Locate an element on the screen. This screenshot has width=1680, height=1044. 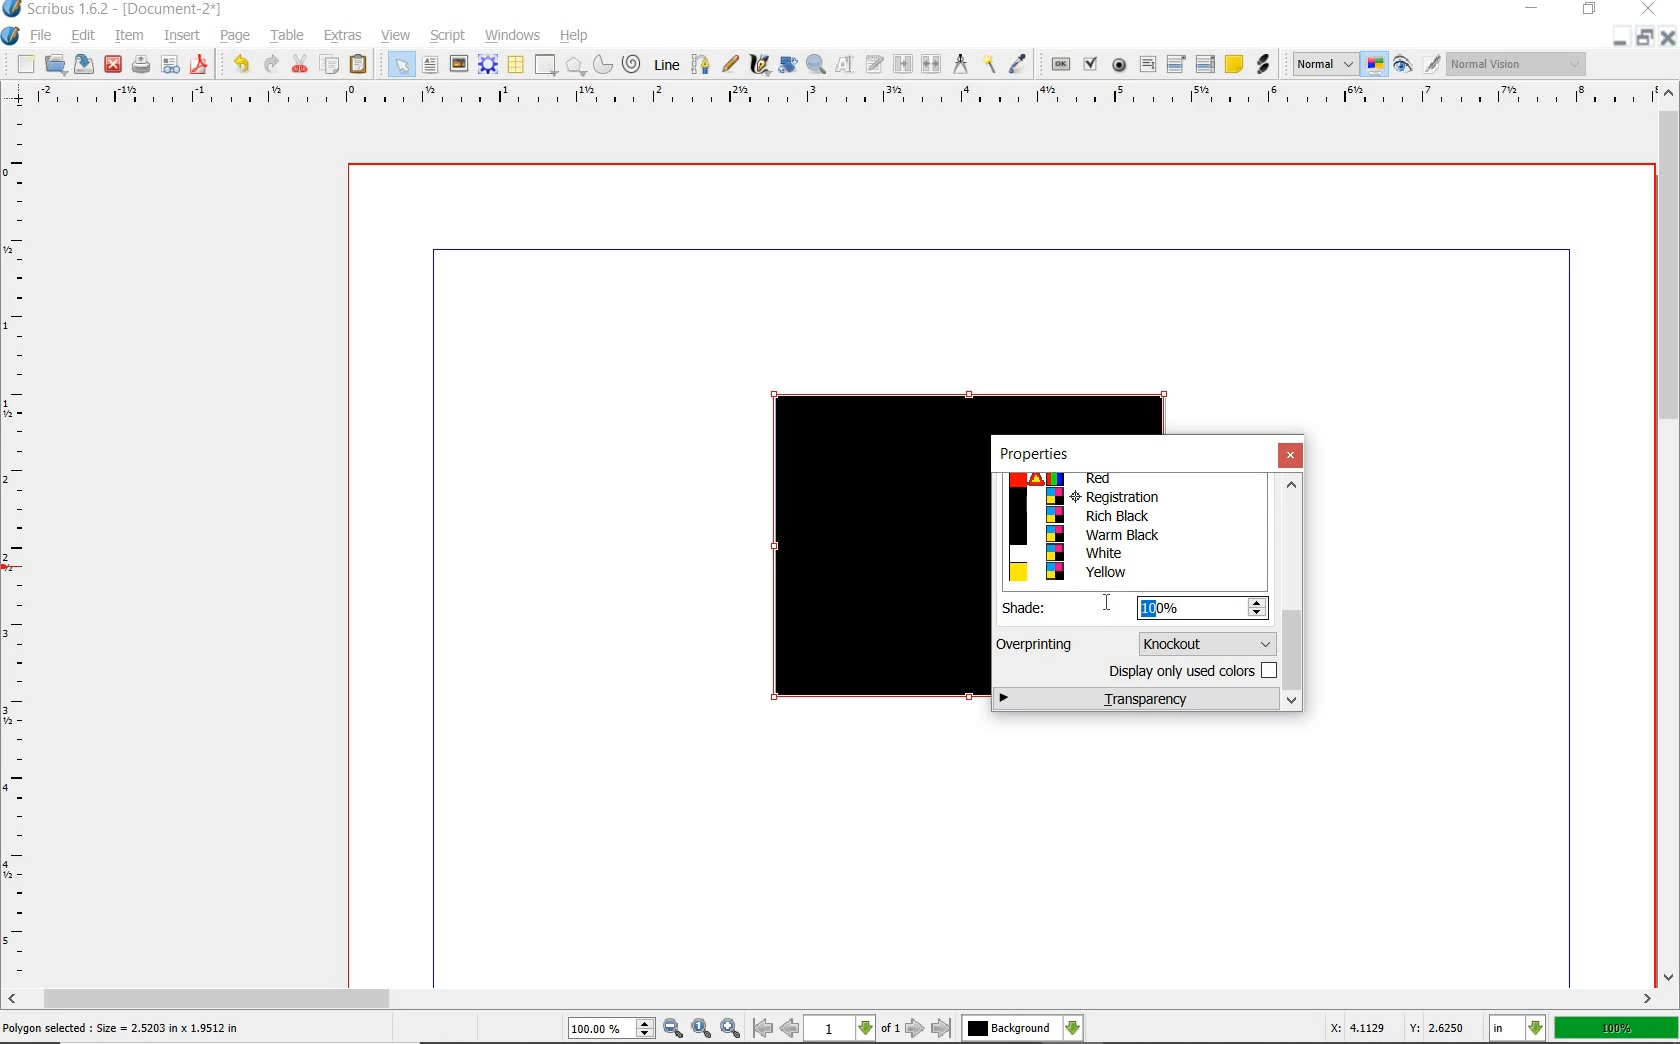
select item is located at coordinates (396, 65).